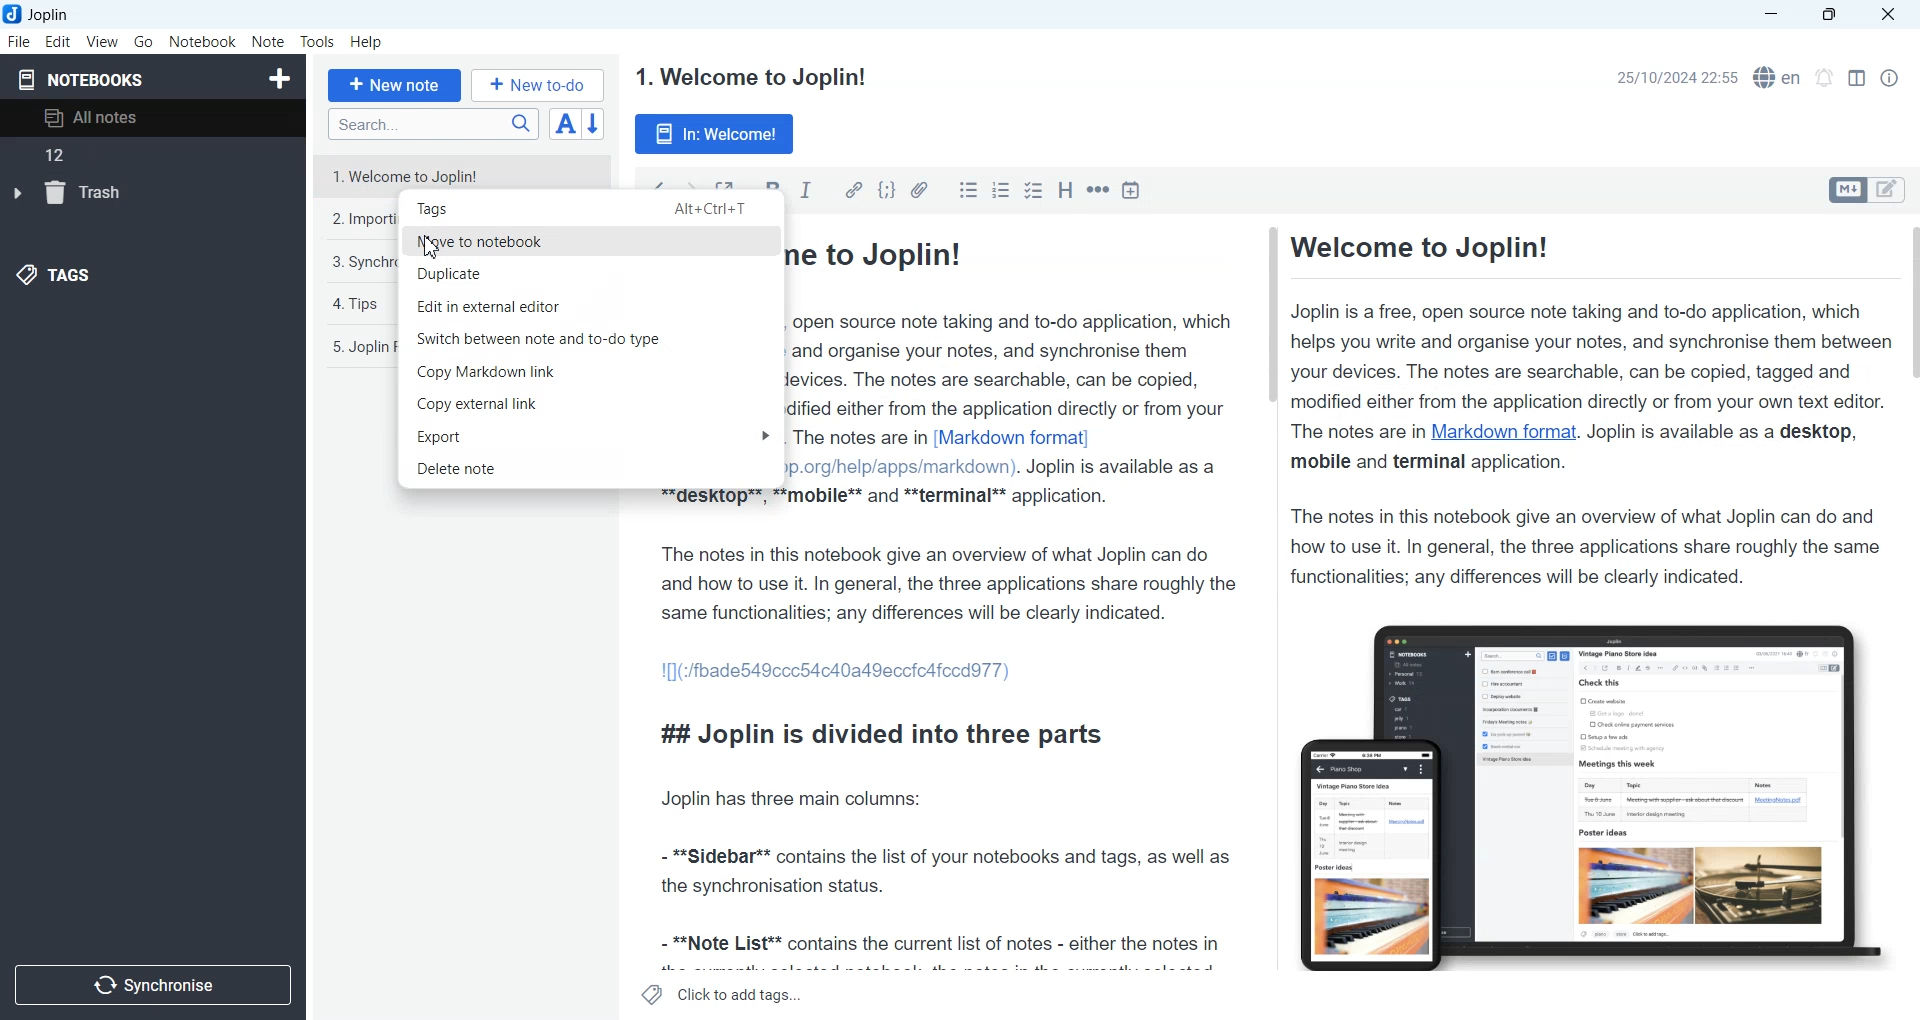 This screenshot has height=1020, width=1920. What do you see at coordinates (318, 42) in the screenshot?
I see `Tools` at bounding box center [318, 42].